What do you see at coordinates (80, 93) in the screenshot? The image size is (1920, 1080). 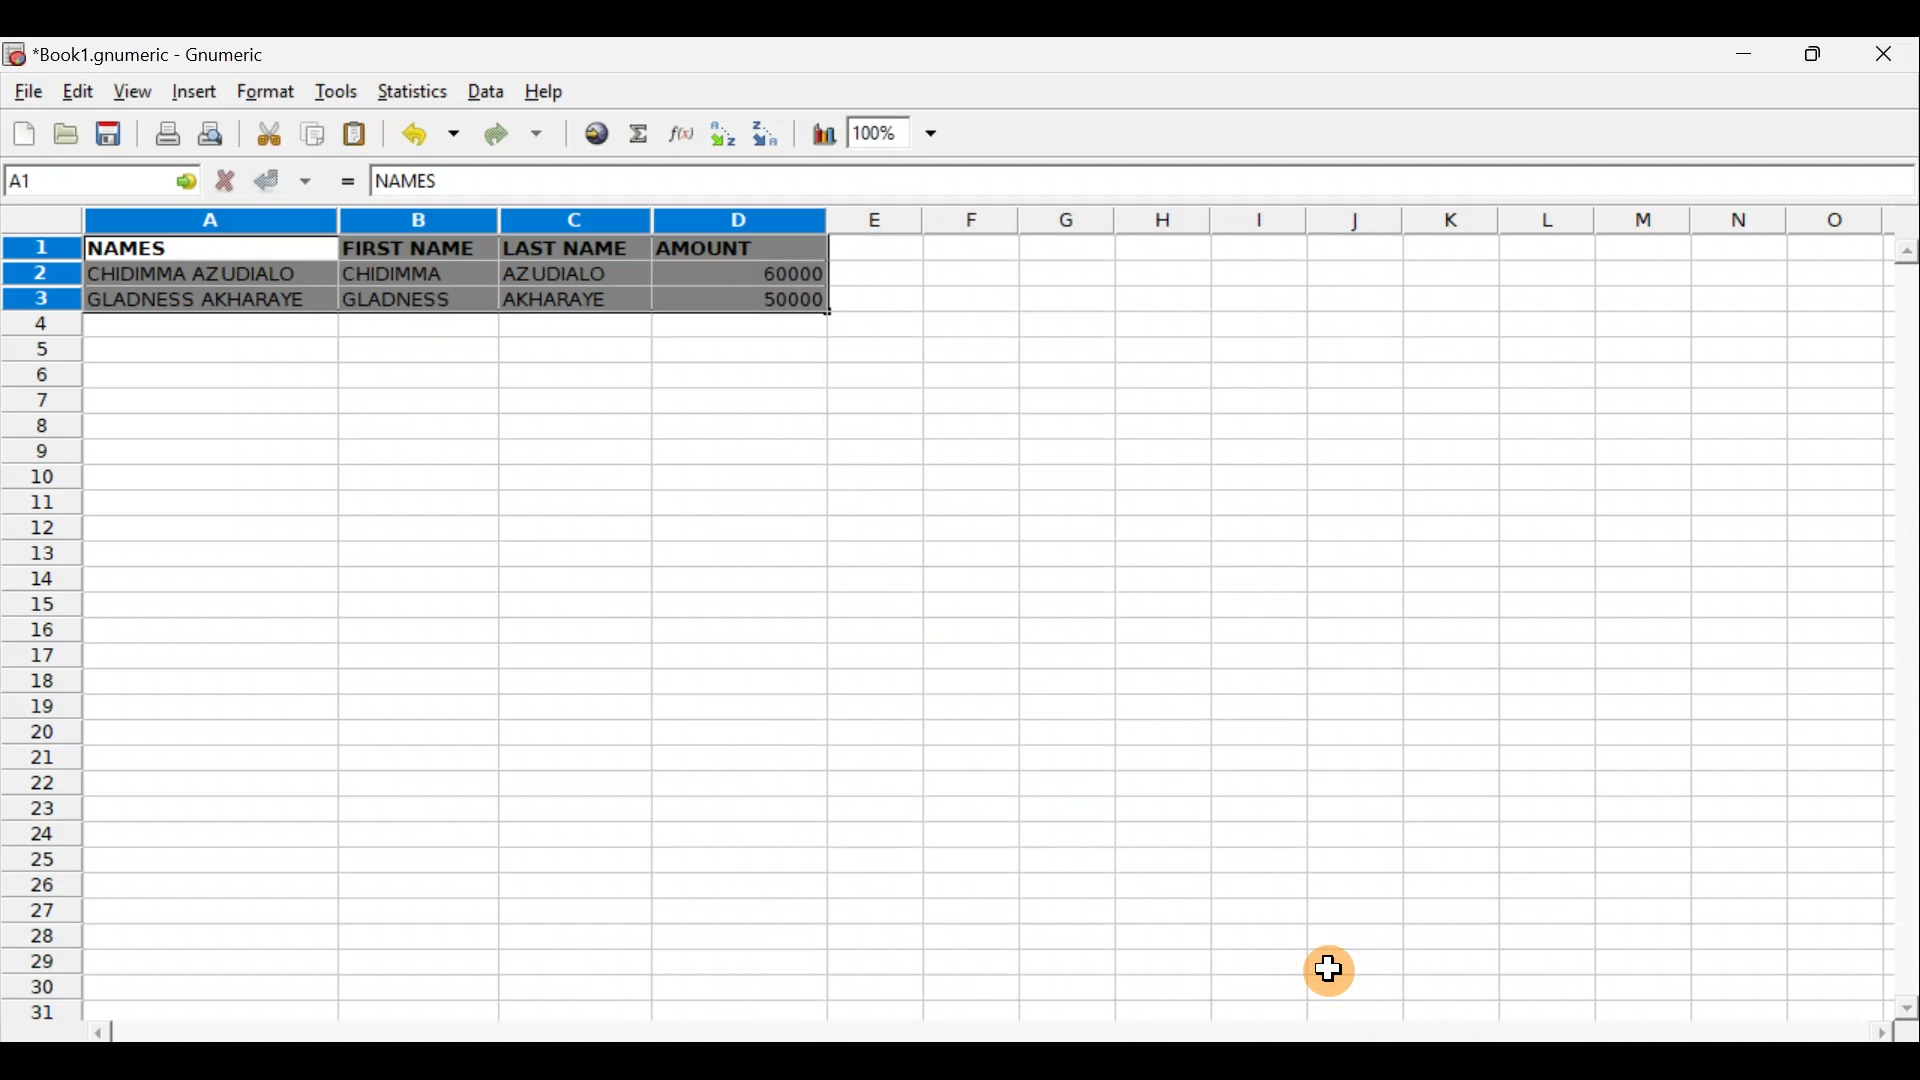 I see `Edit` at bounding box center [80, 93].